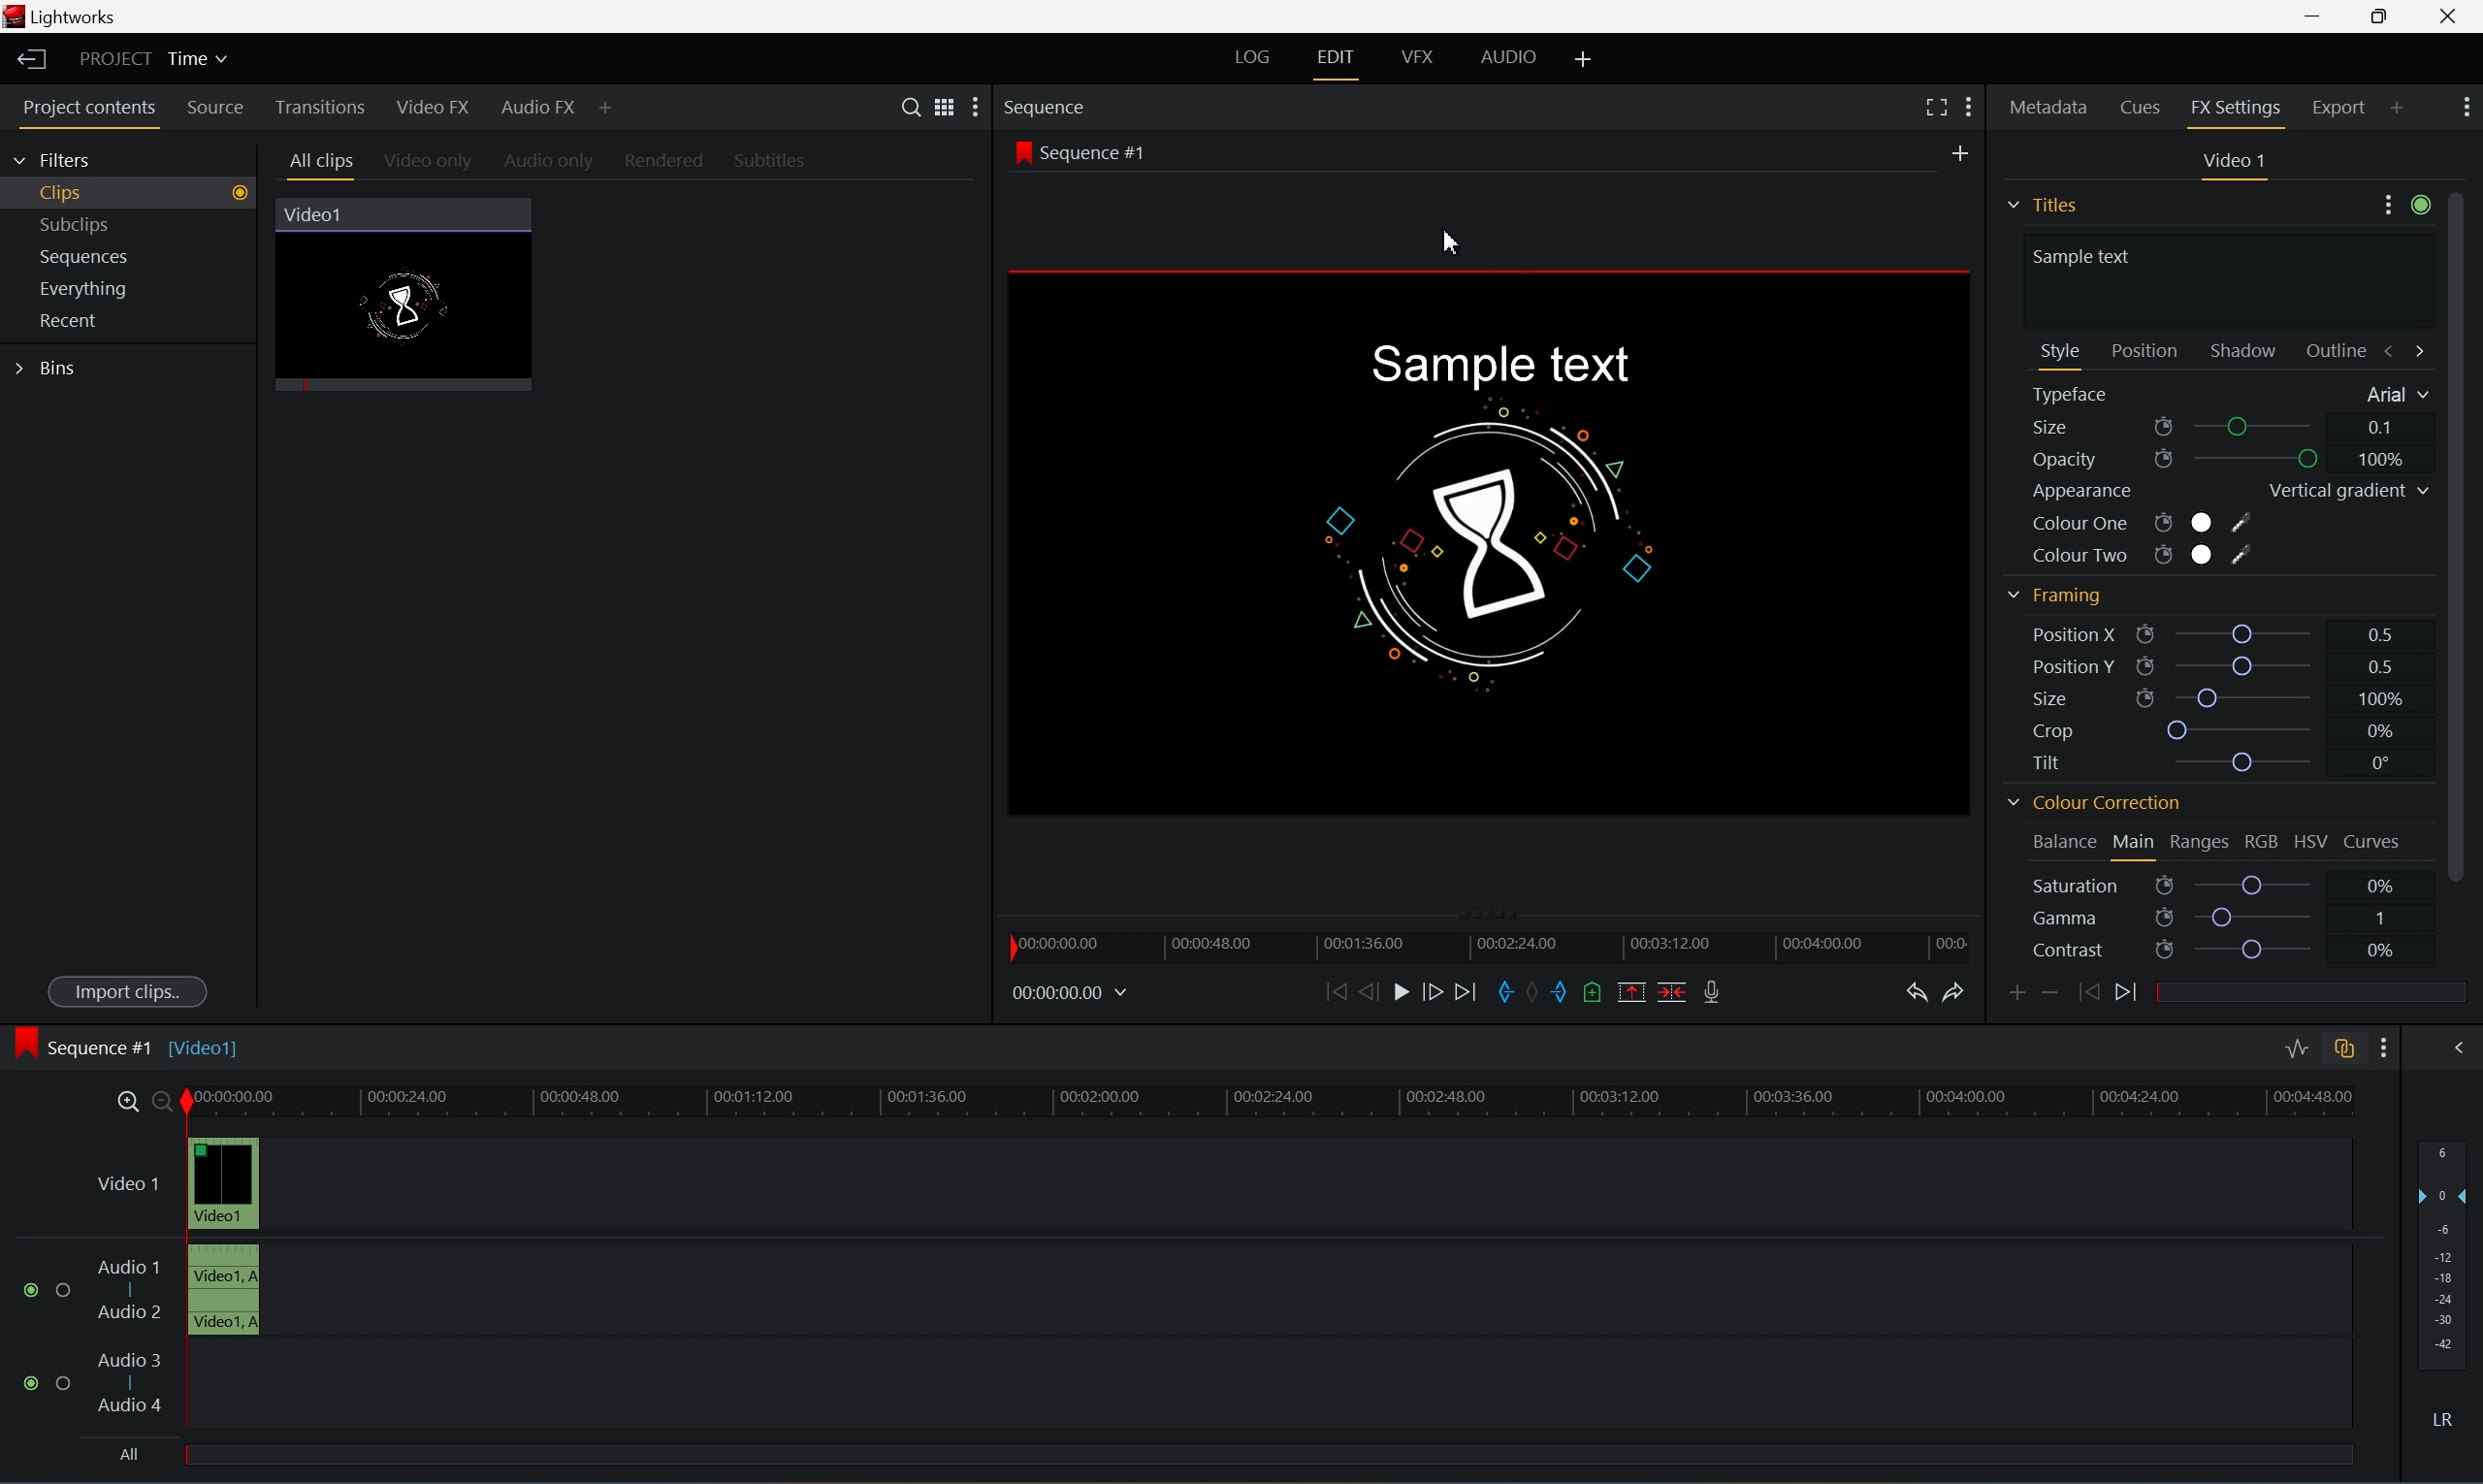  I want to click on opacity, so click(2101, 461).